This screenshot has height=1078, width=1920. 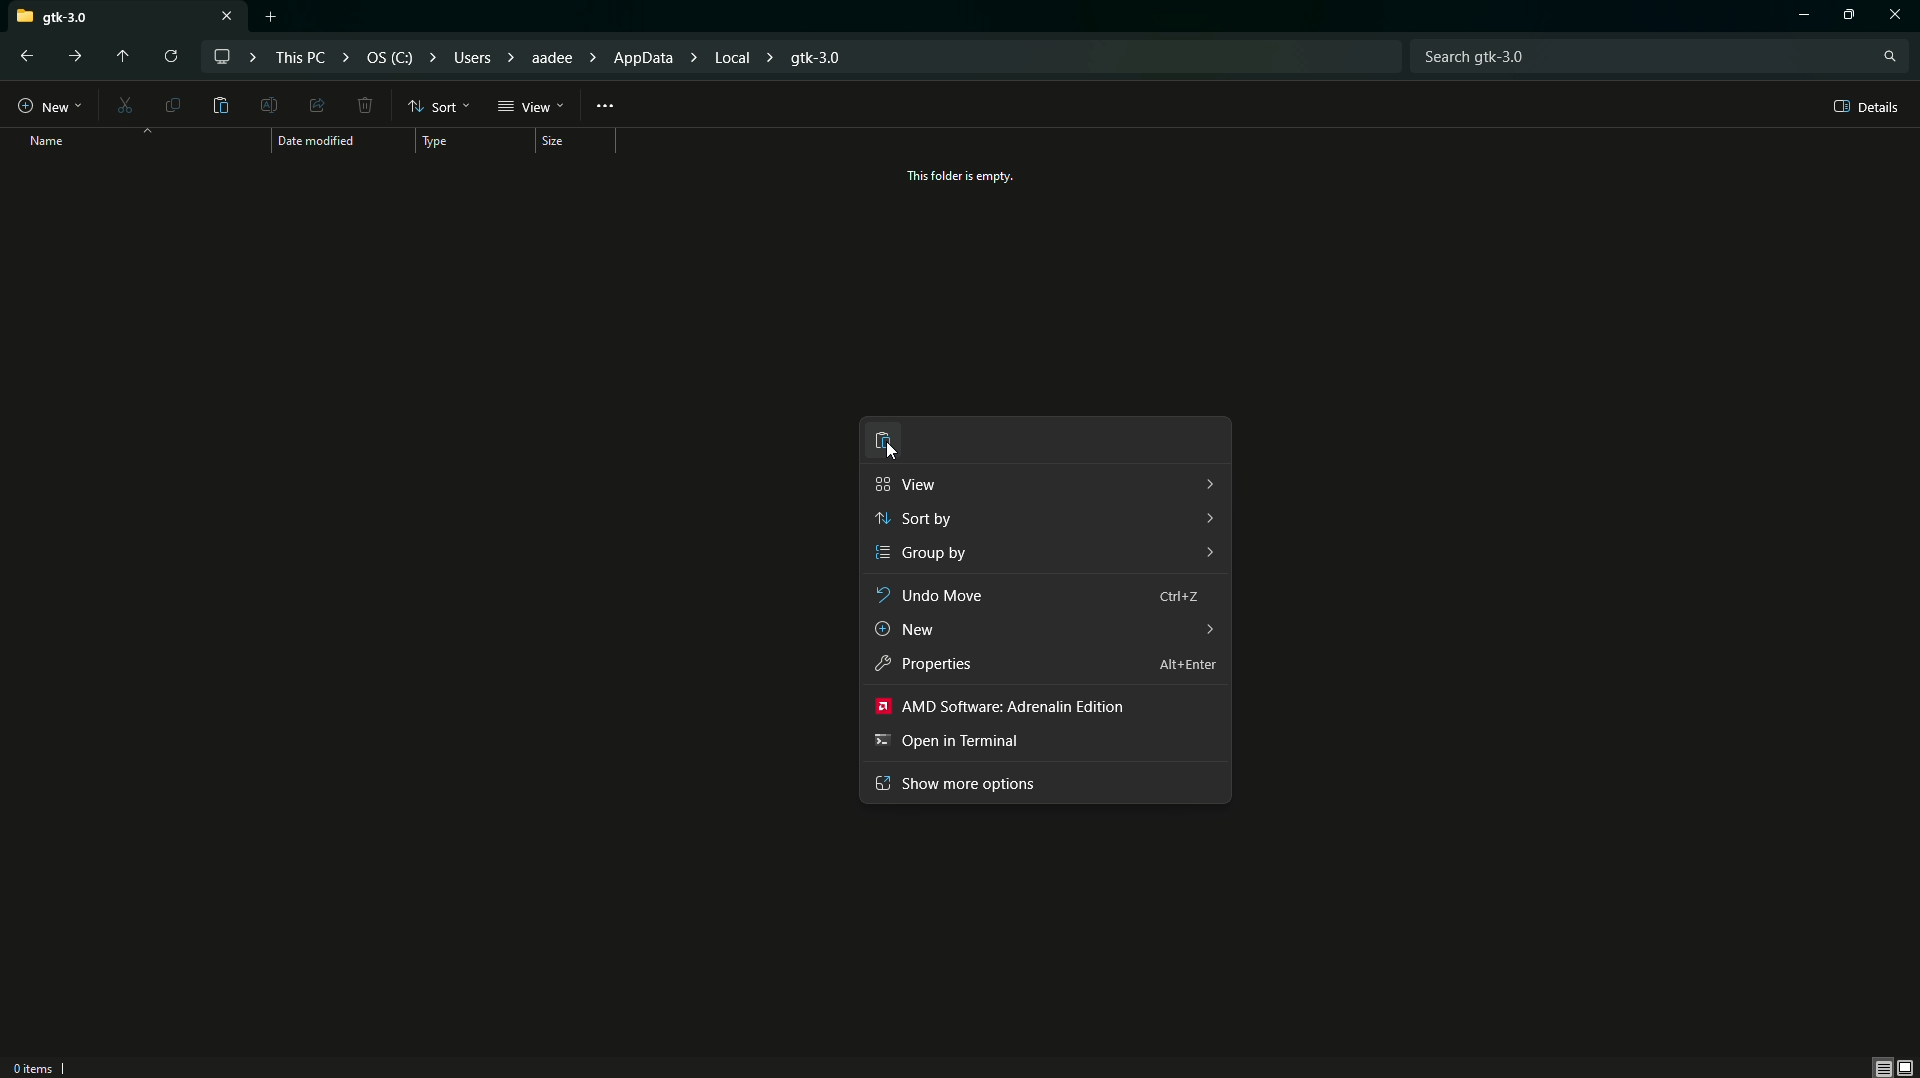 What do you see at coordinates (1045, 593) in the screenshot?
I see `Undo` at bounding box center [1045, 593].